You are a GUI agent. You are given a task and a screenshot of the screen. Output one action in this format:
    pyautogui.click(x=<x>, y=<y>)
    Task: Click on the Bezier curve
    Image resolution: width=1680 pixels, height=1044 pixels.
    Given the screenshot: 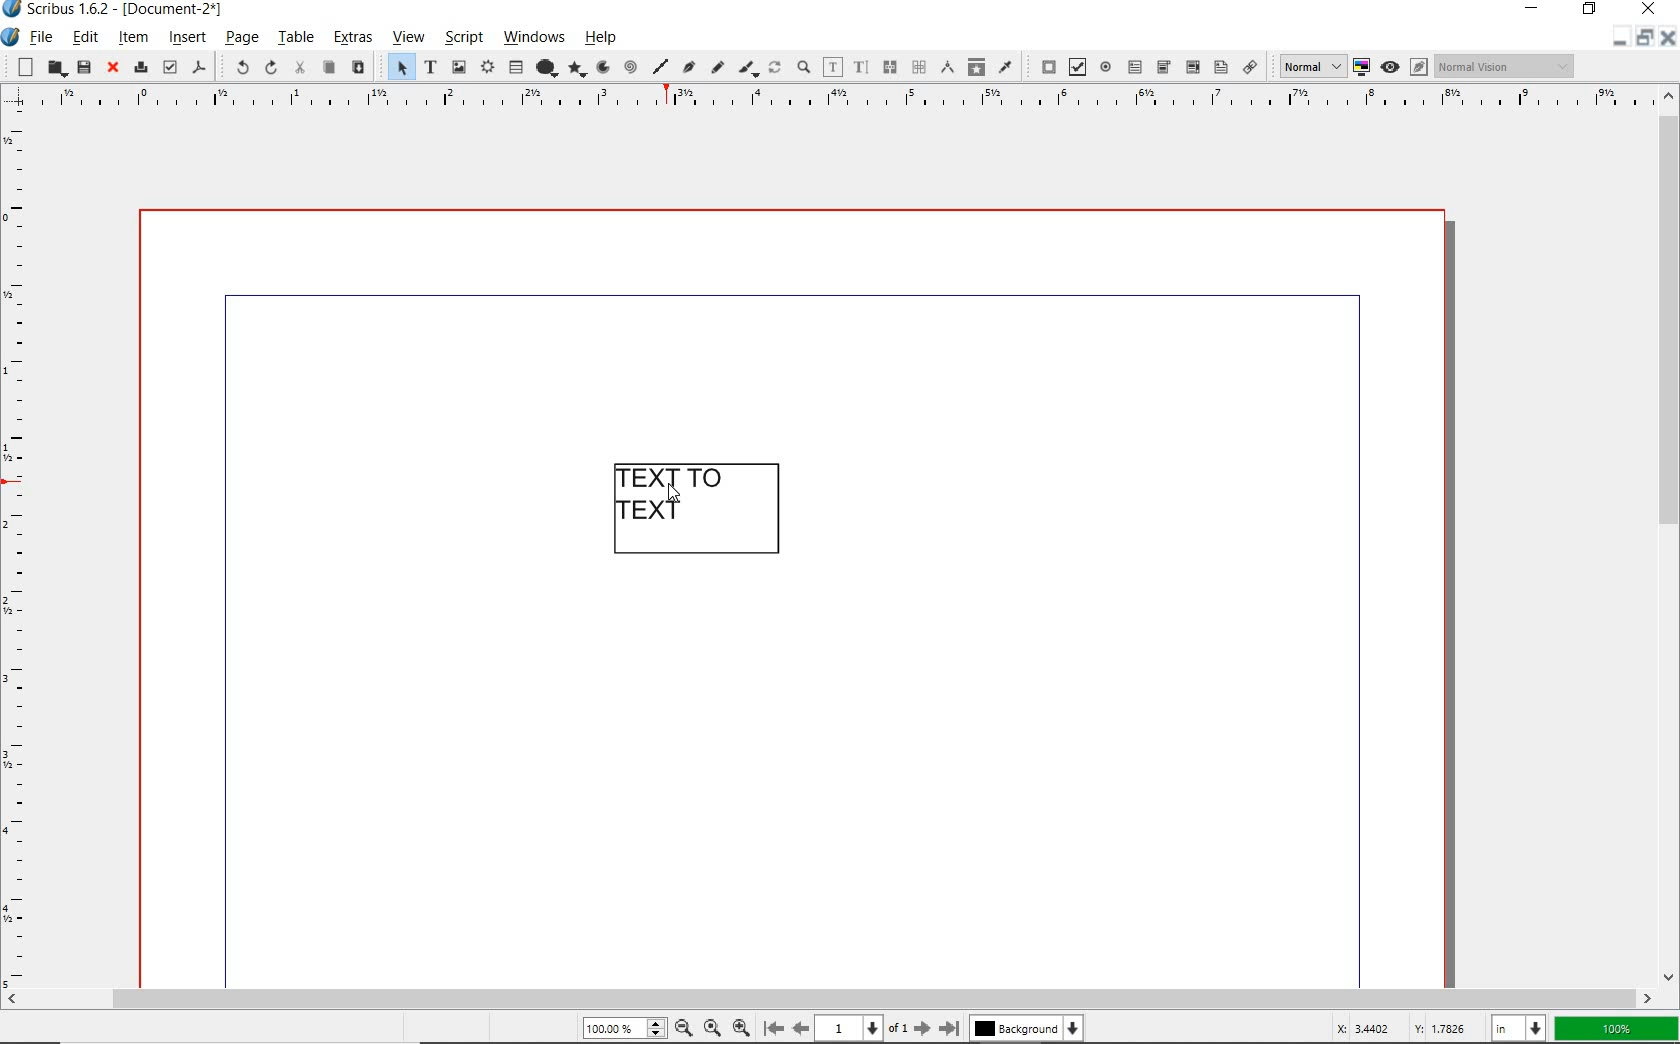 What is the action you would take?
    pyautogui.click(x=688, y=66)
    